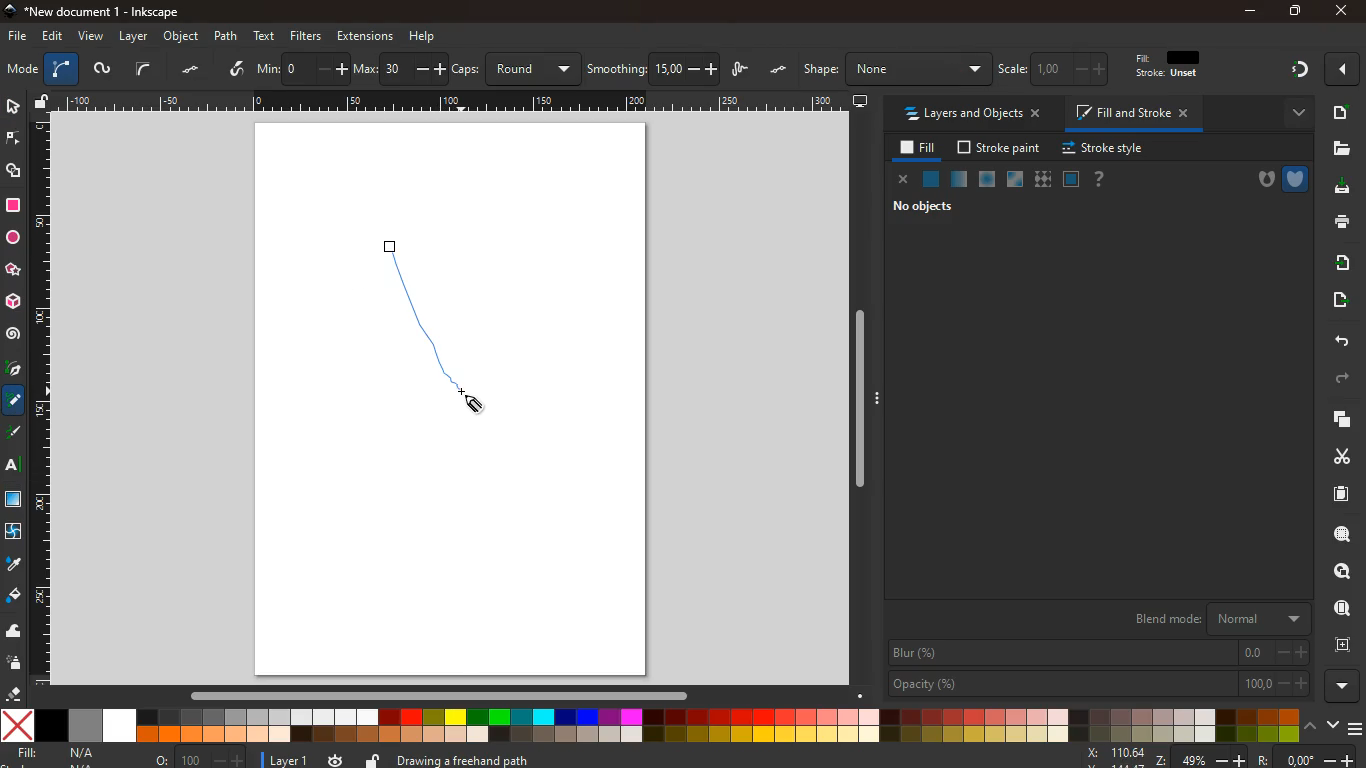 This screenshot has height=768, width=1366. I want to click on spray, so click(15, 664).